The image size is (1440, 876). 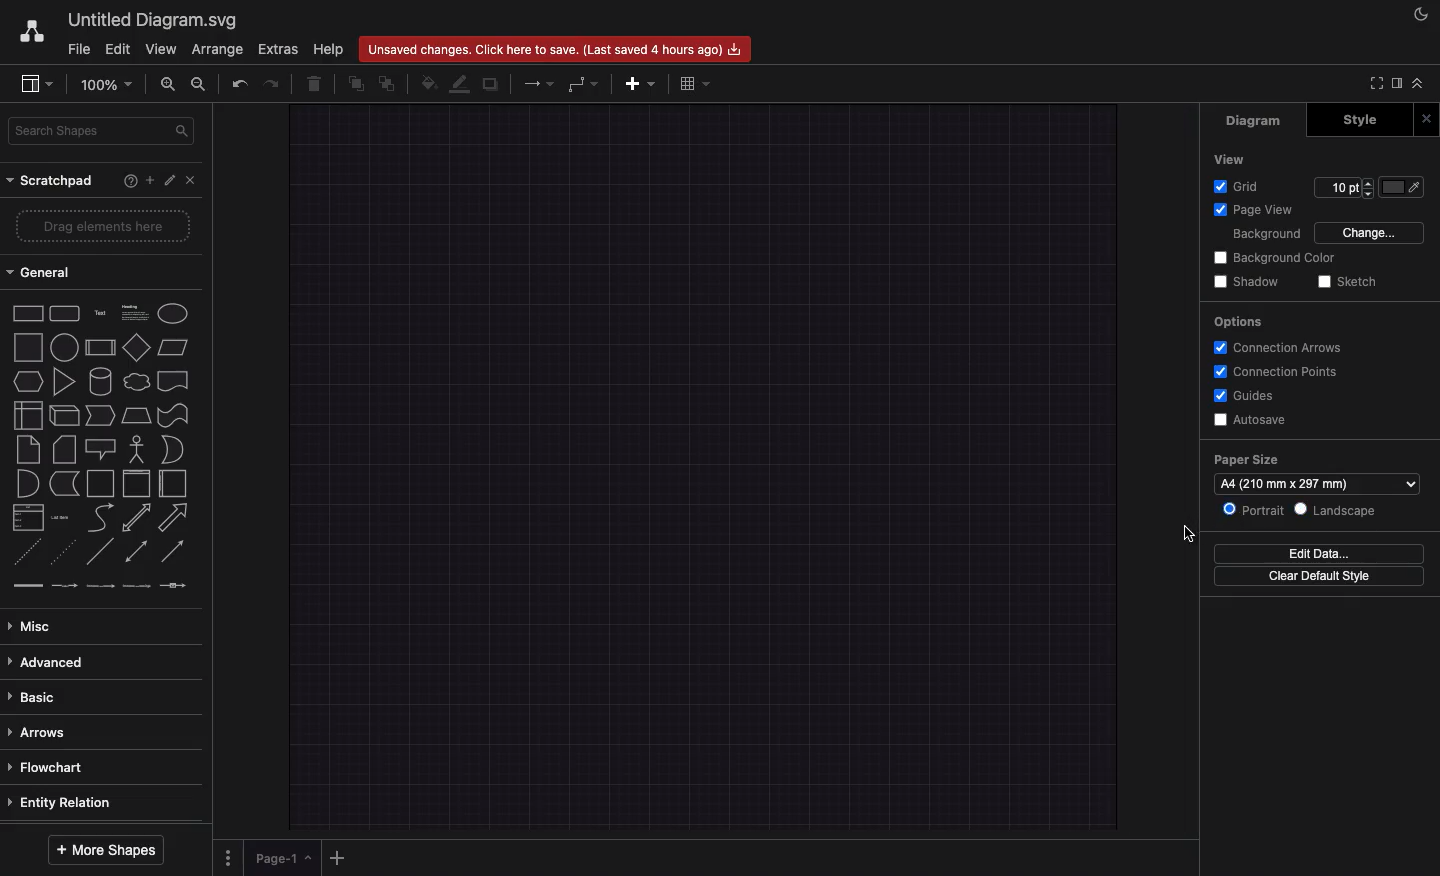 What do you see at coordinates (168, 87) in the screenshot?
I see `Zoom in` at bounding box center [168, 87].